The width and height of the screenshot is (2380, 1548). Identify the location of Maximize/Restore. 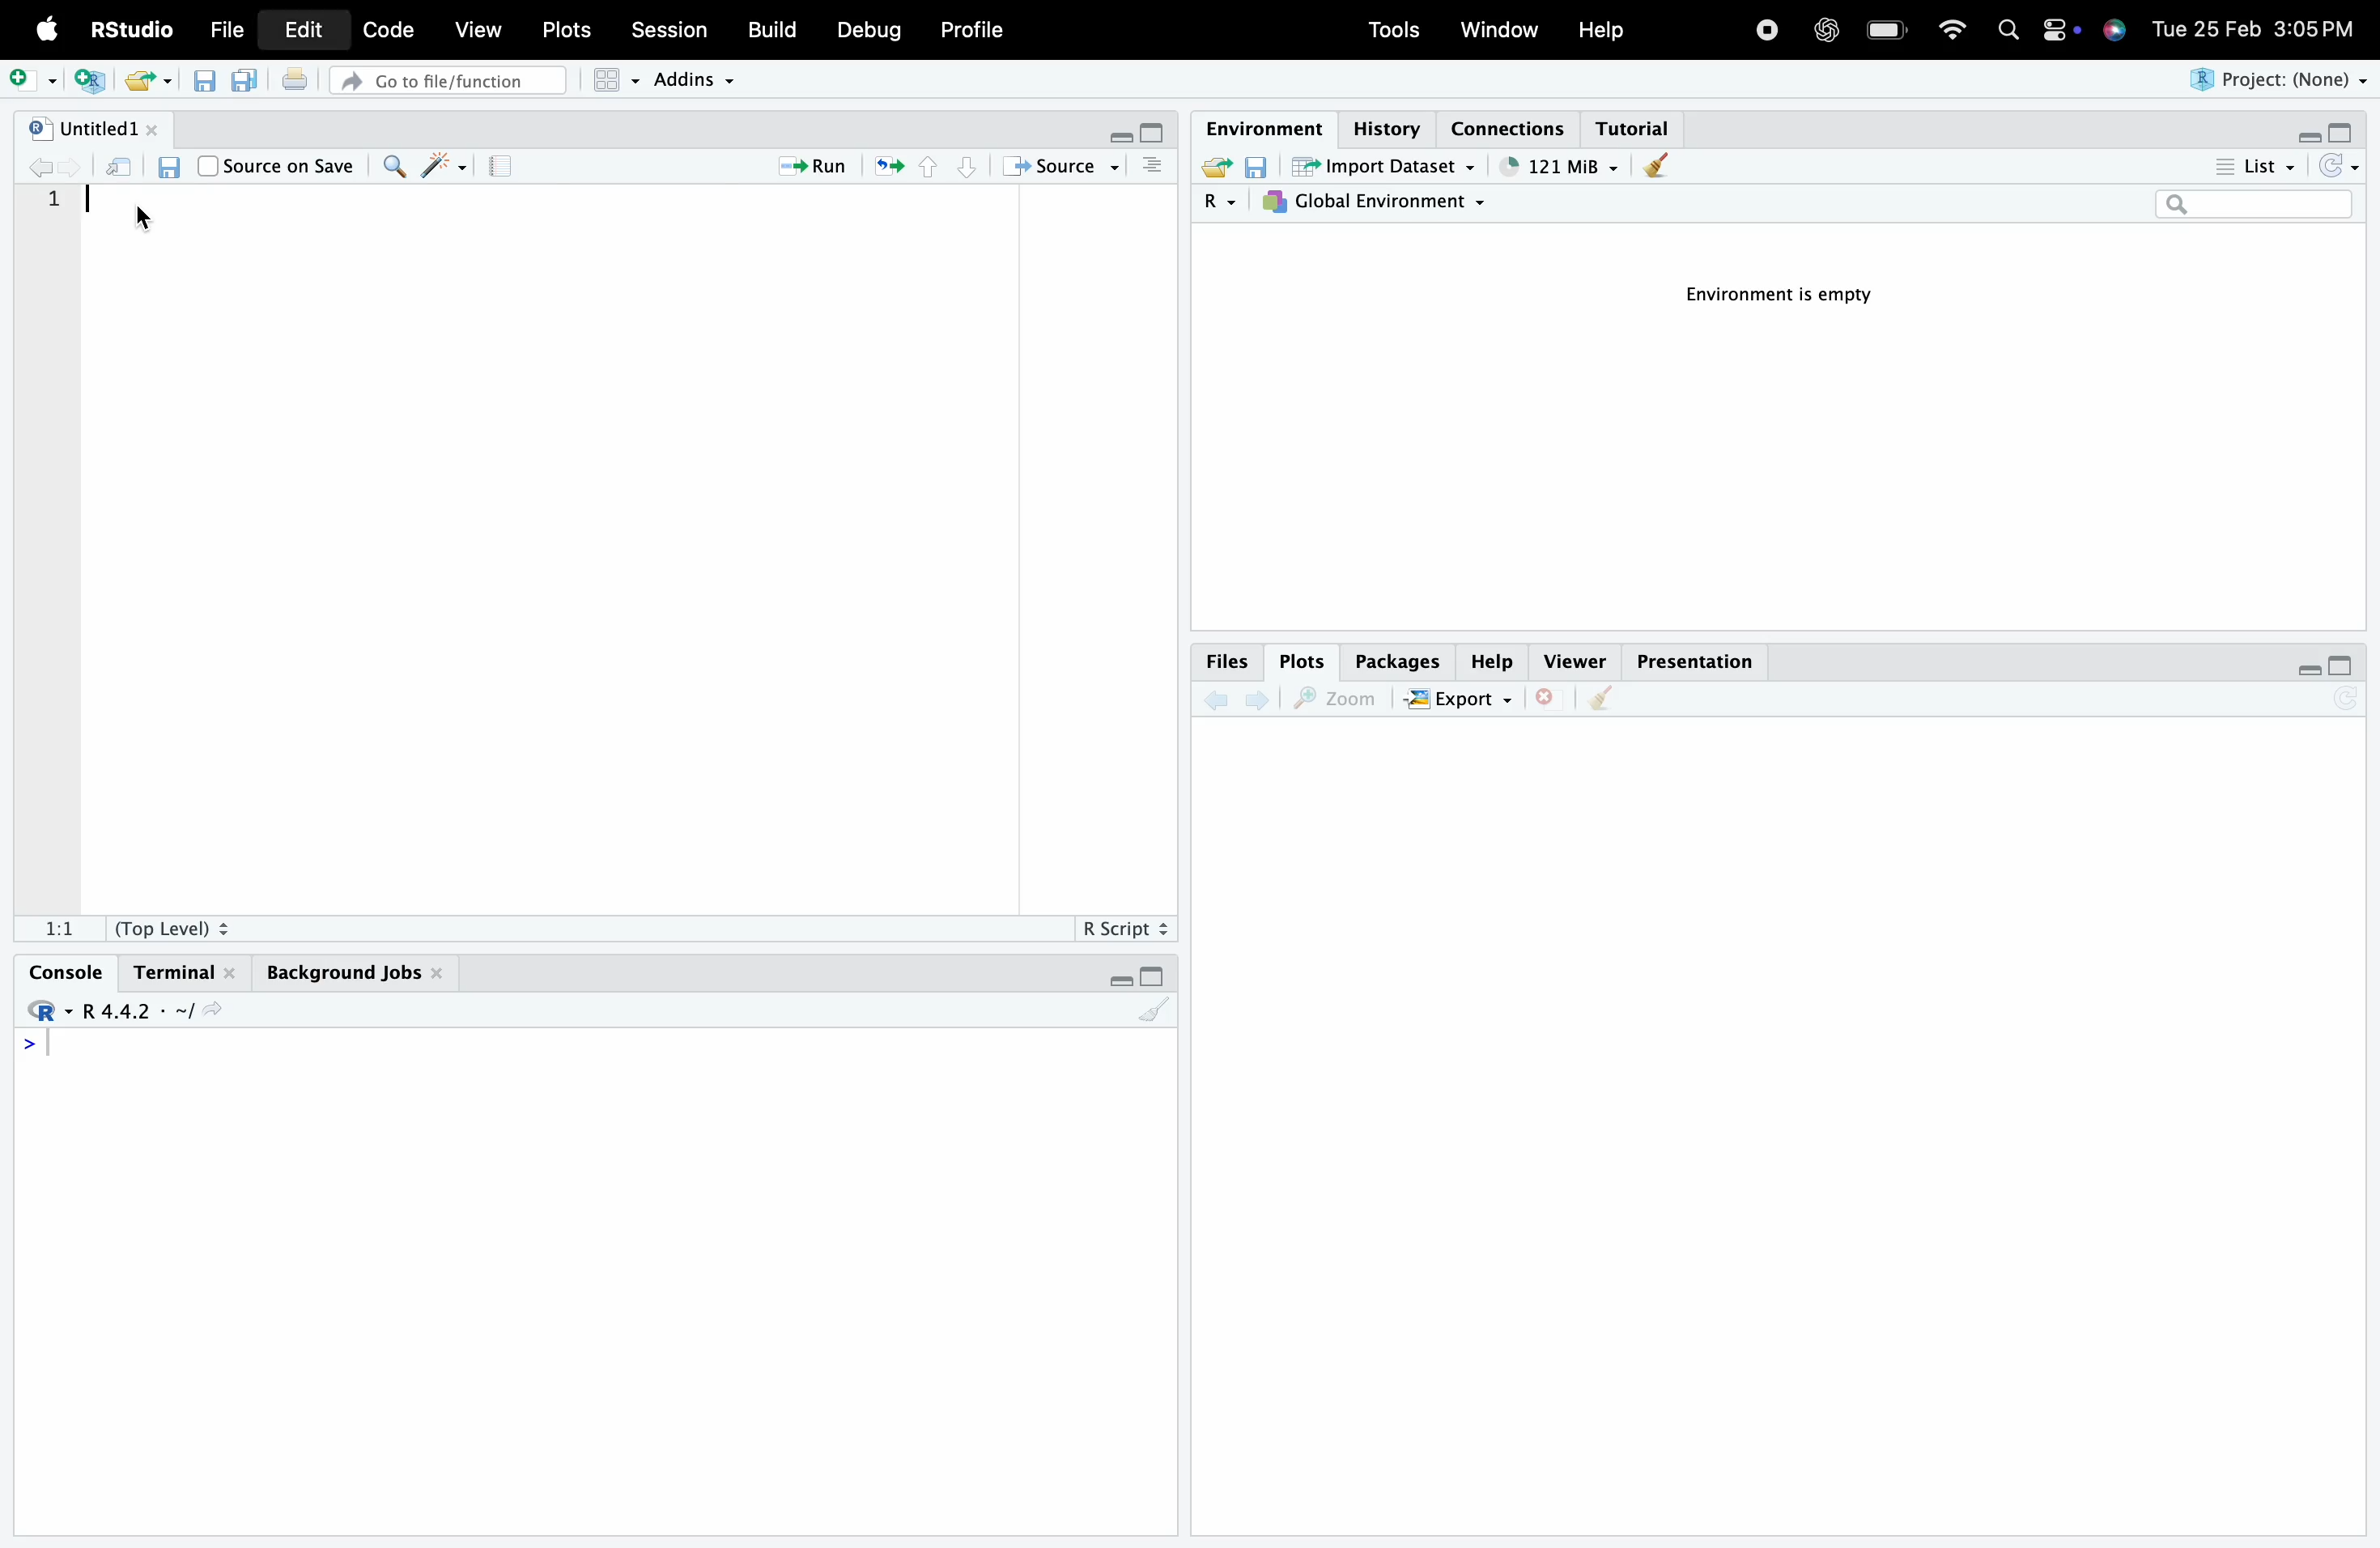
(2342, 128).